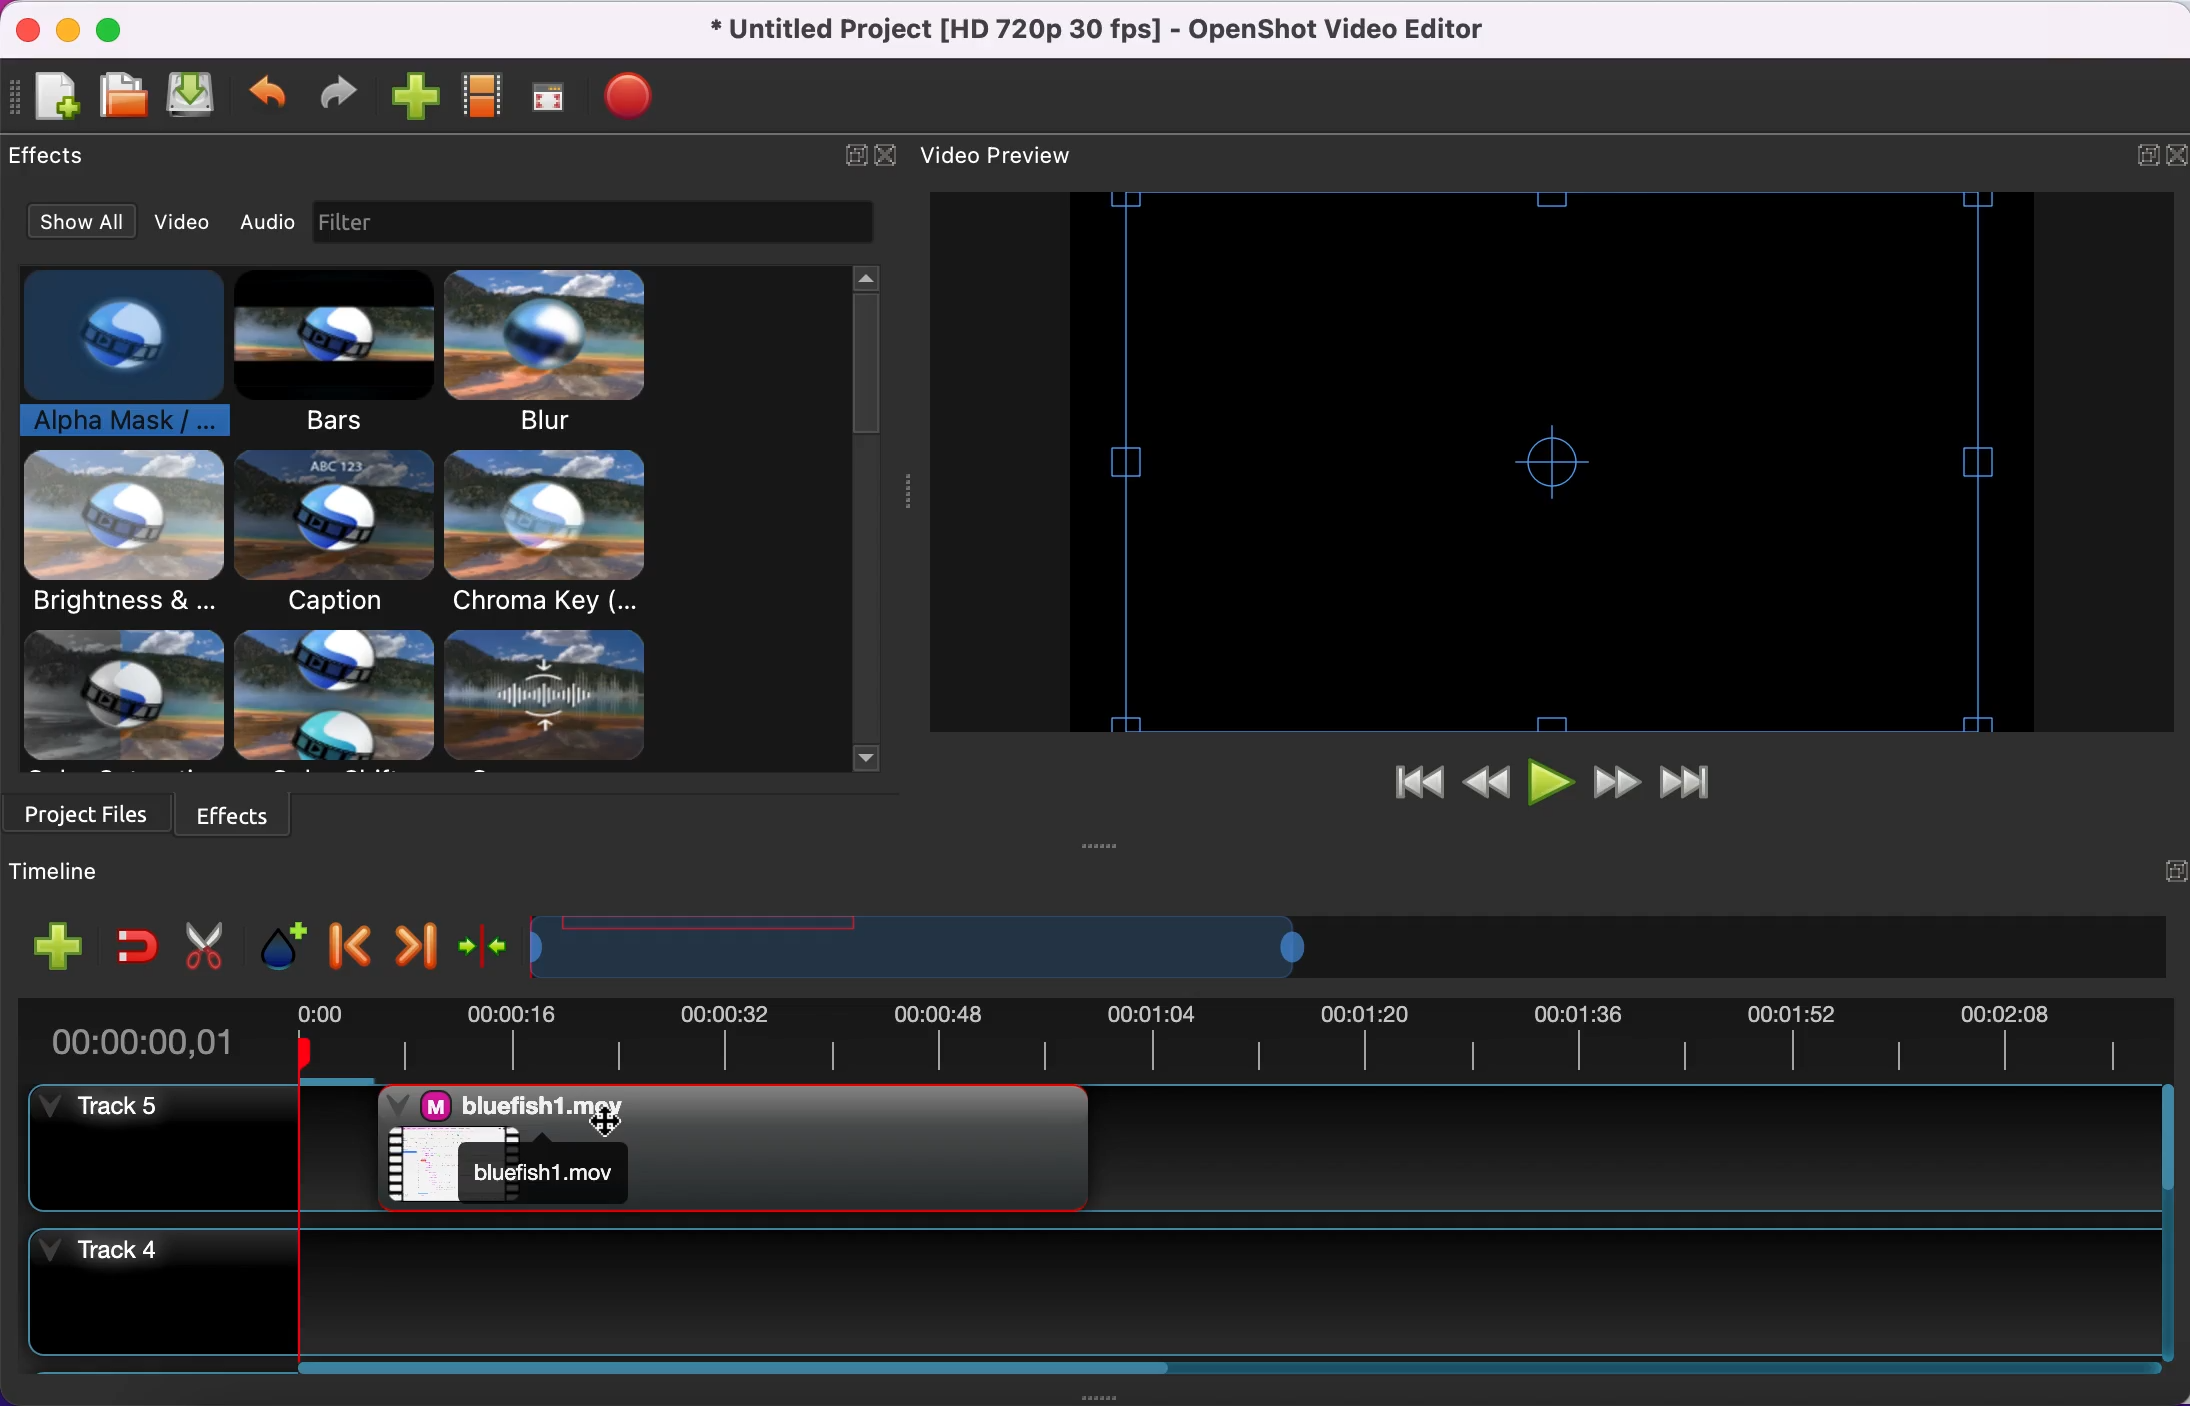 The height and width of the screenshot is (1406, 2190). I want to click on previous marker, so click(348, 944).